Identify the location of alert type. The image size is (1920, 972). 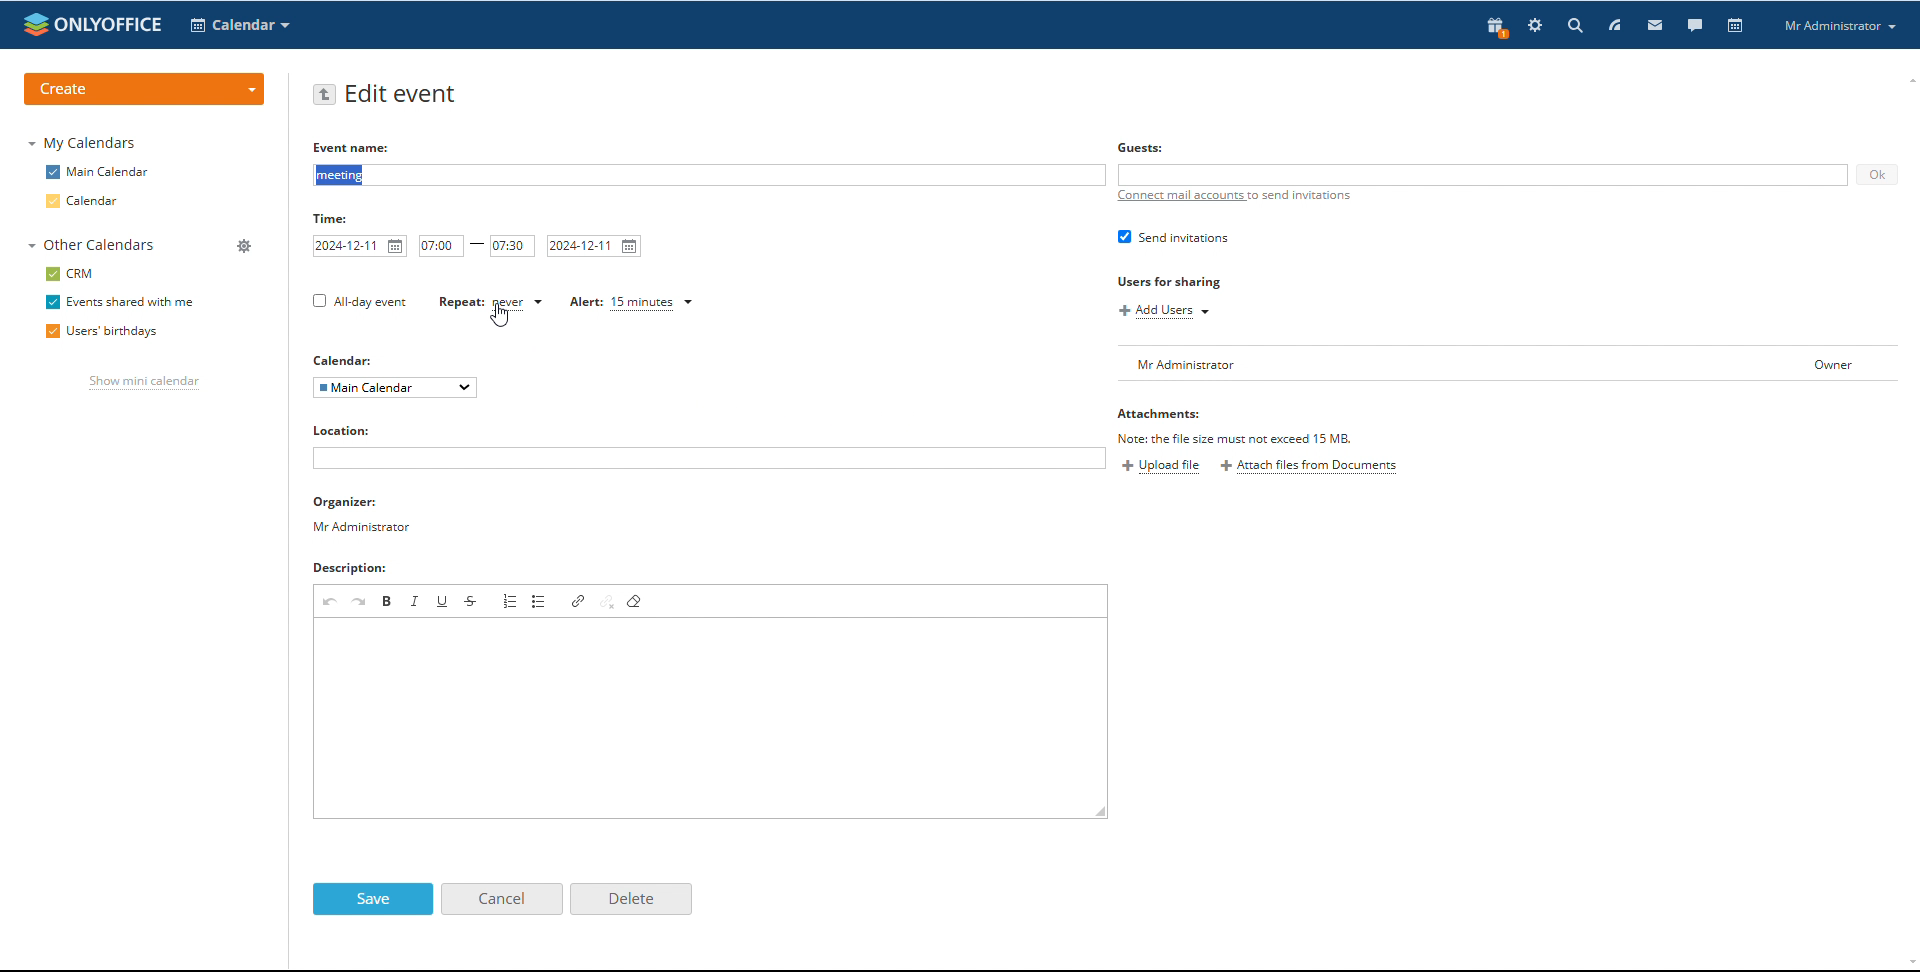
(631, 303).